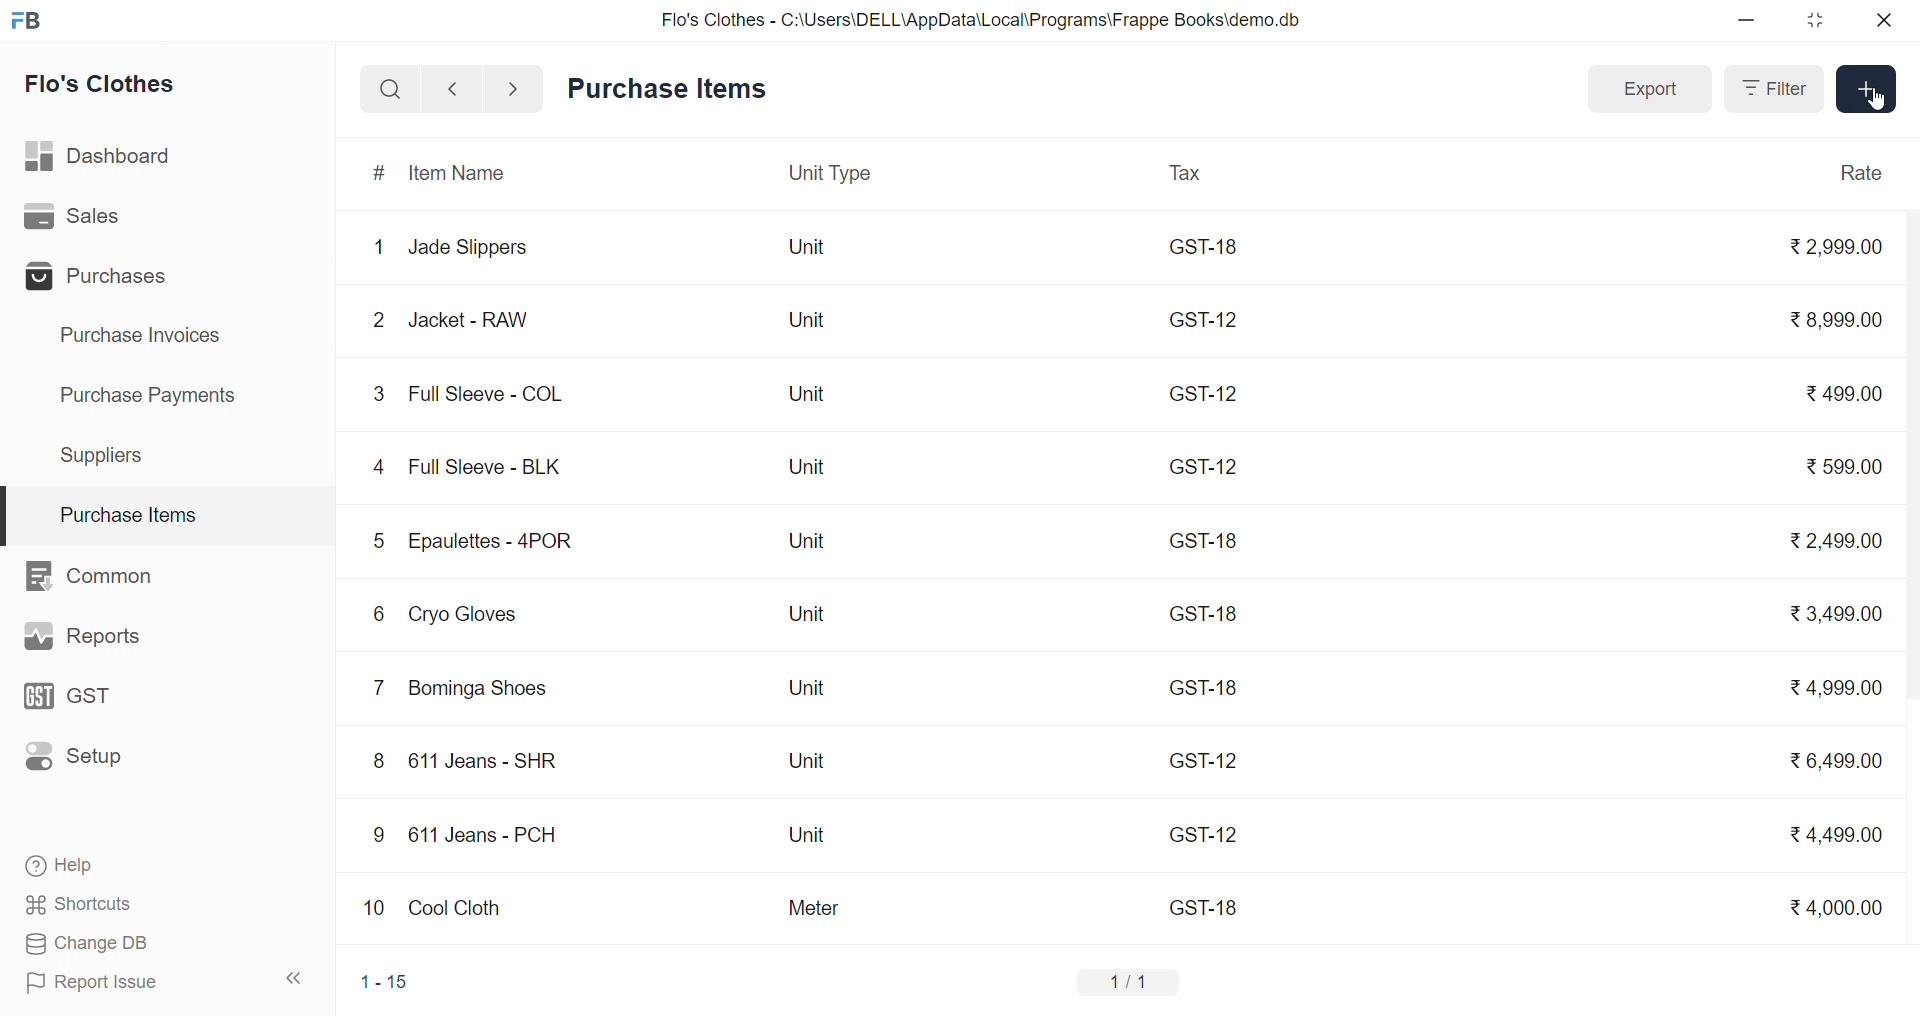 The width and height of the screenshot is (1920, 1016). I want to click on 9, so click(379, 837).